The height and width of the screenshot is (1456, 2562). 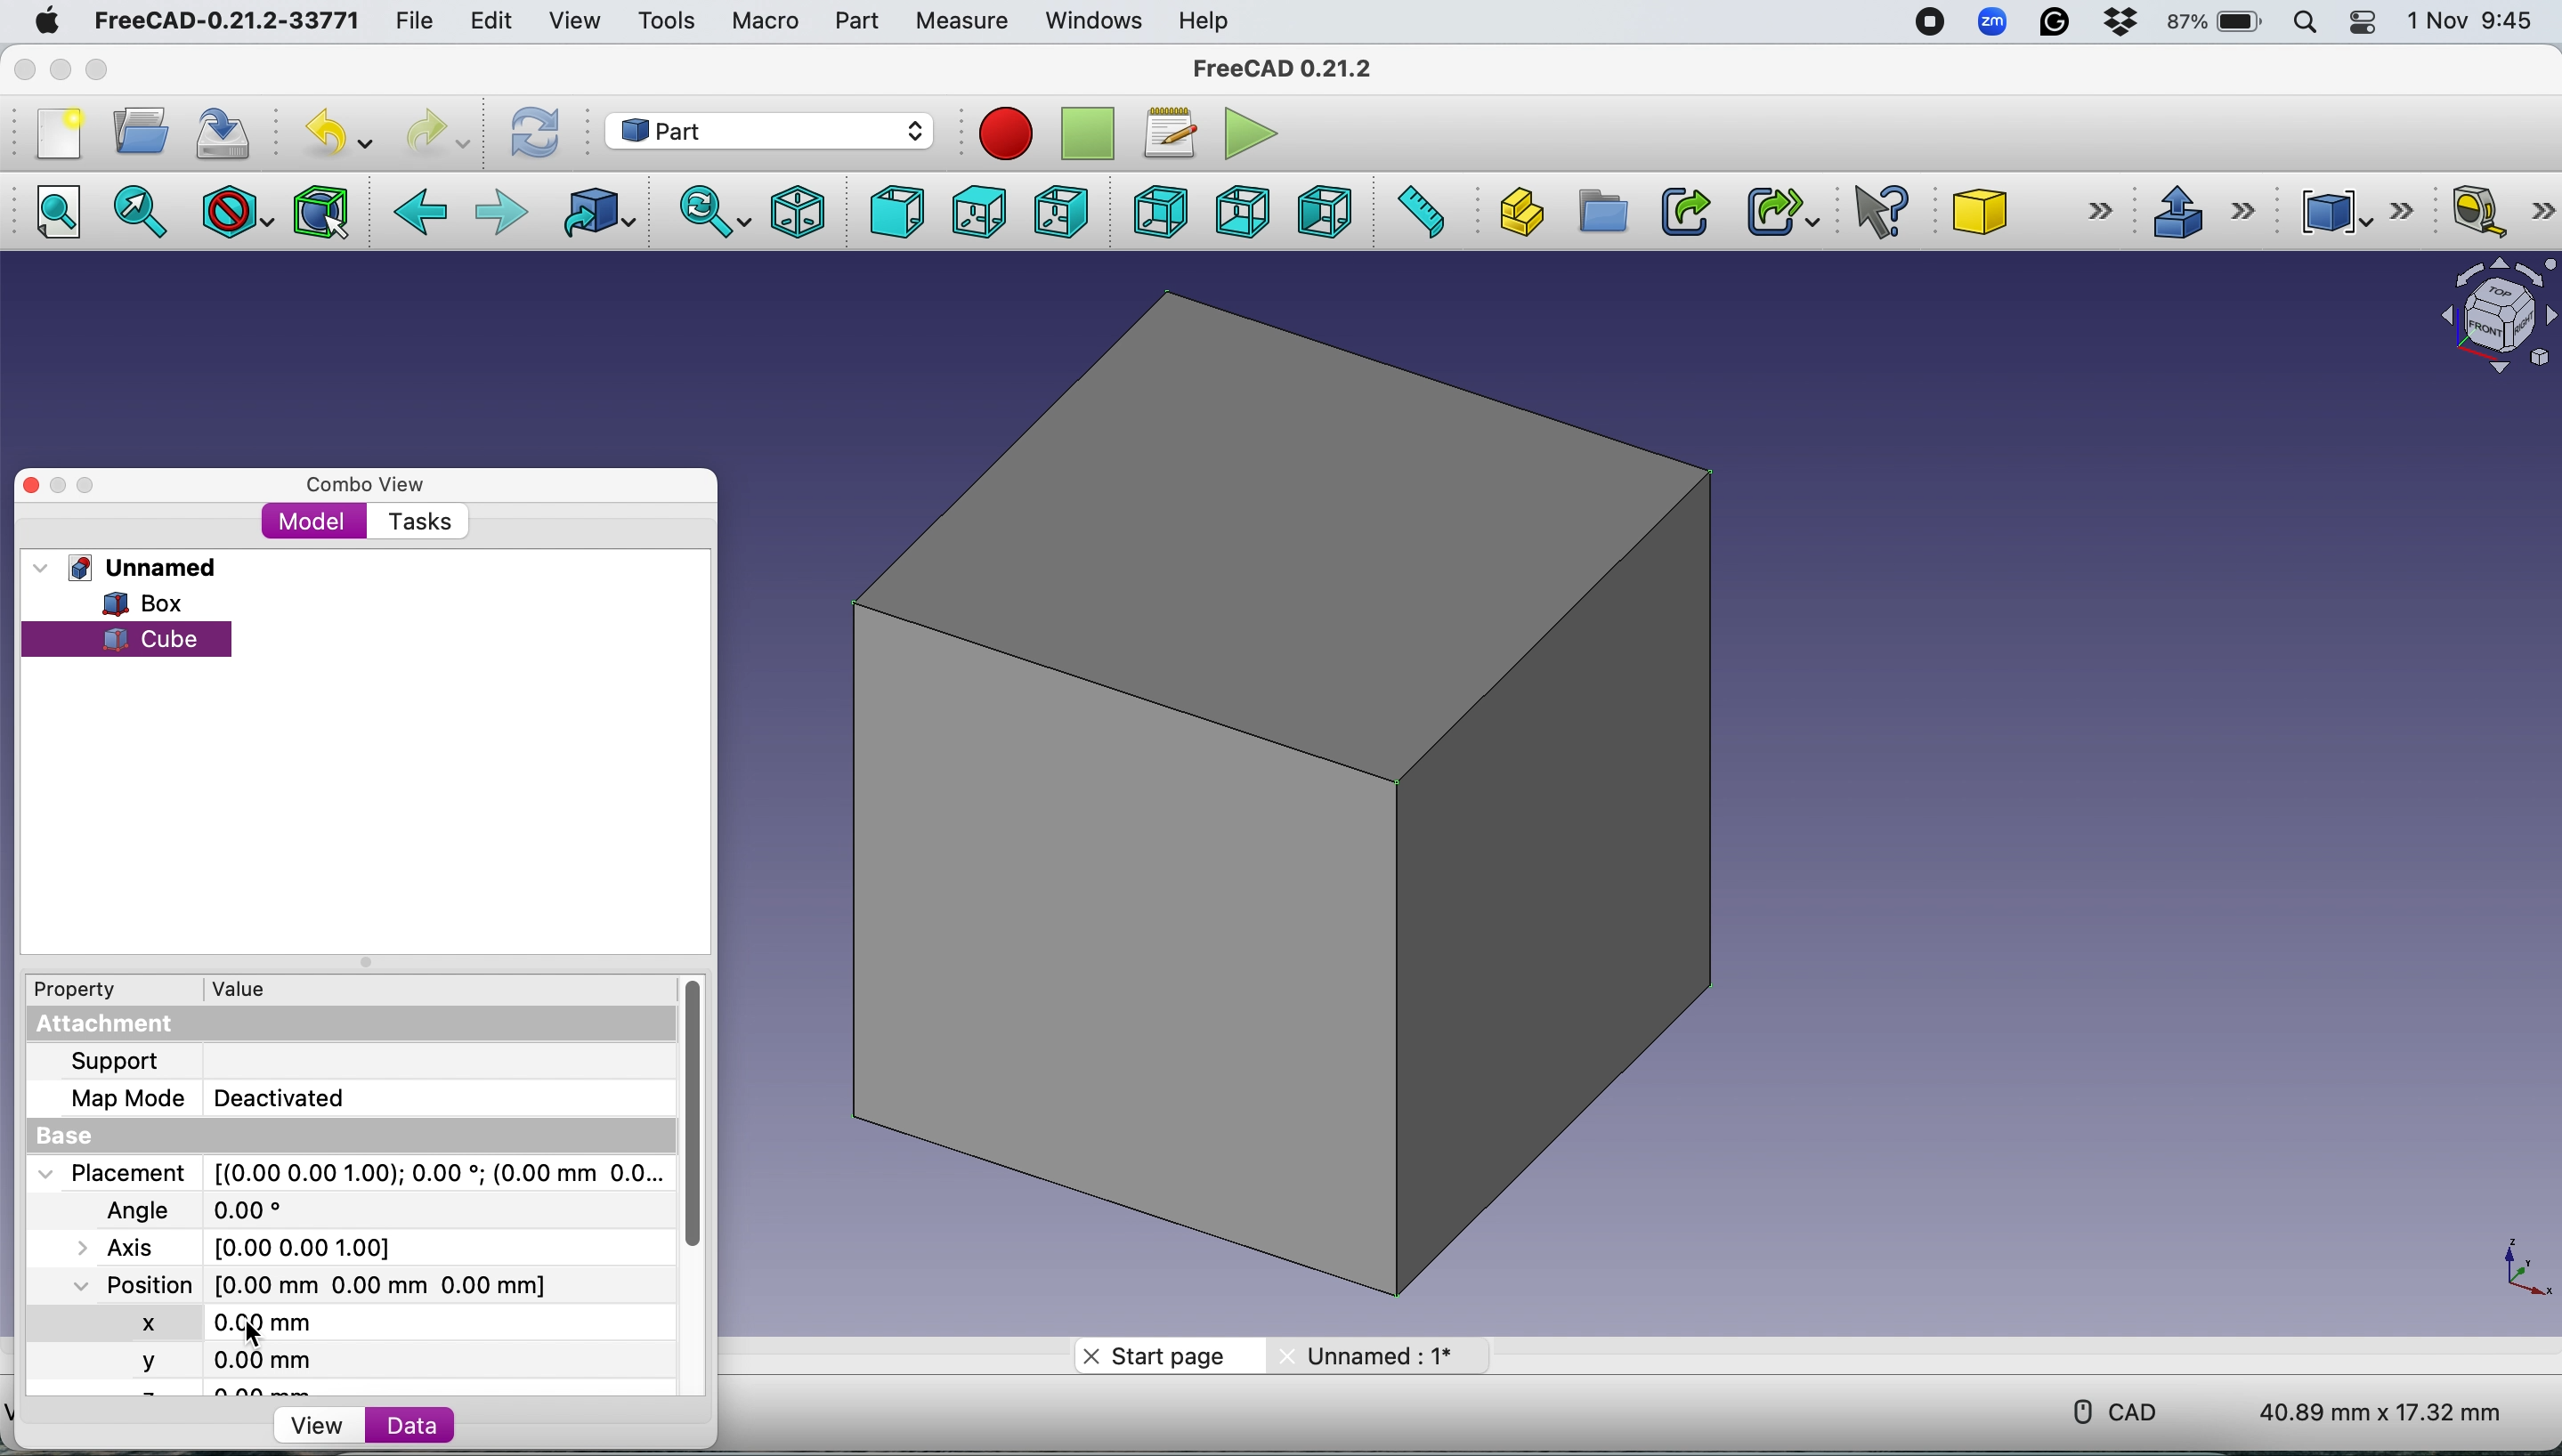 What do you see at coordinates (57, 134) in the screenshot?
I see `New` at bounding box center [57, 134].